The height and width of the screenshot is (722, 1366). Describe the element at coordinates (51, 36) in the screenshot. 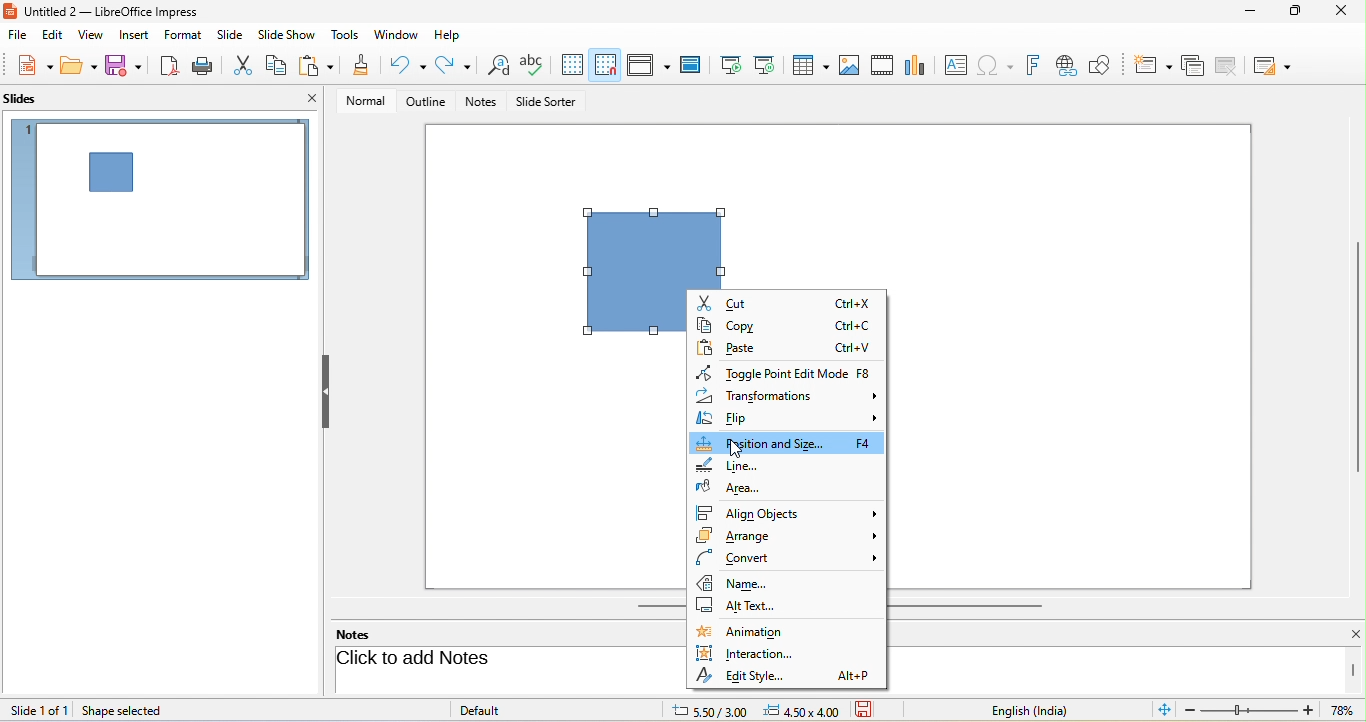

I see `edit` at that location.